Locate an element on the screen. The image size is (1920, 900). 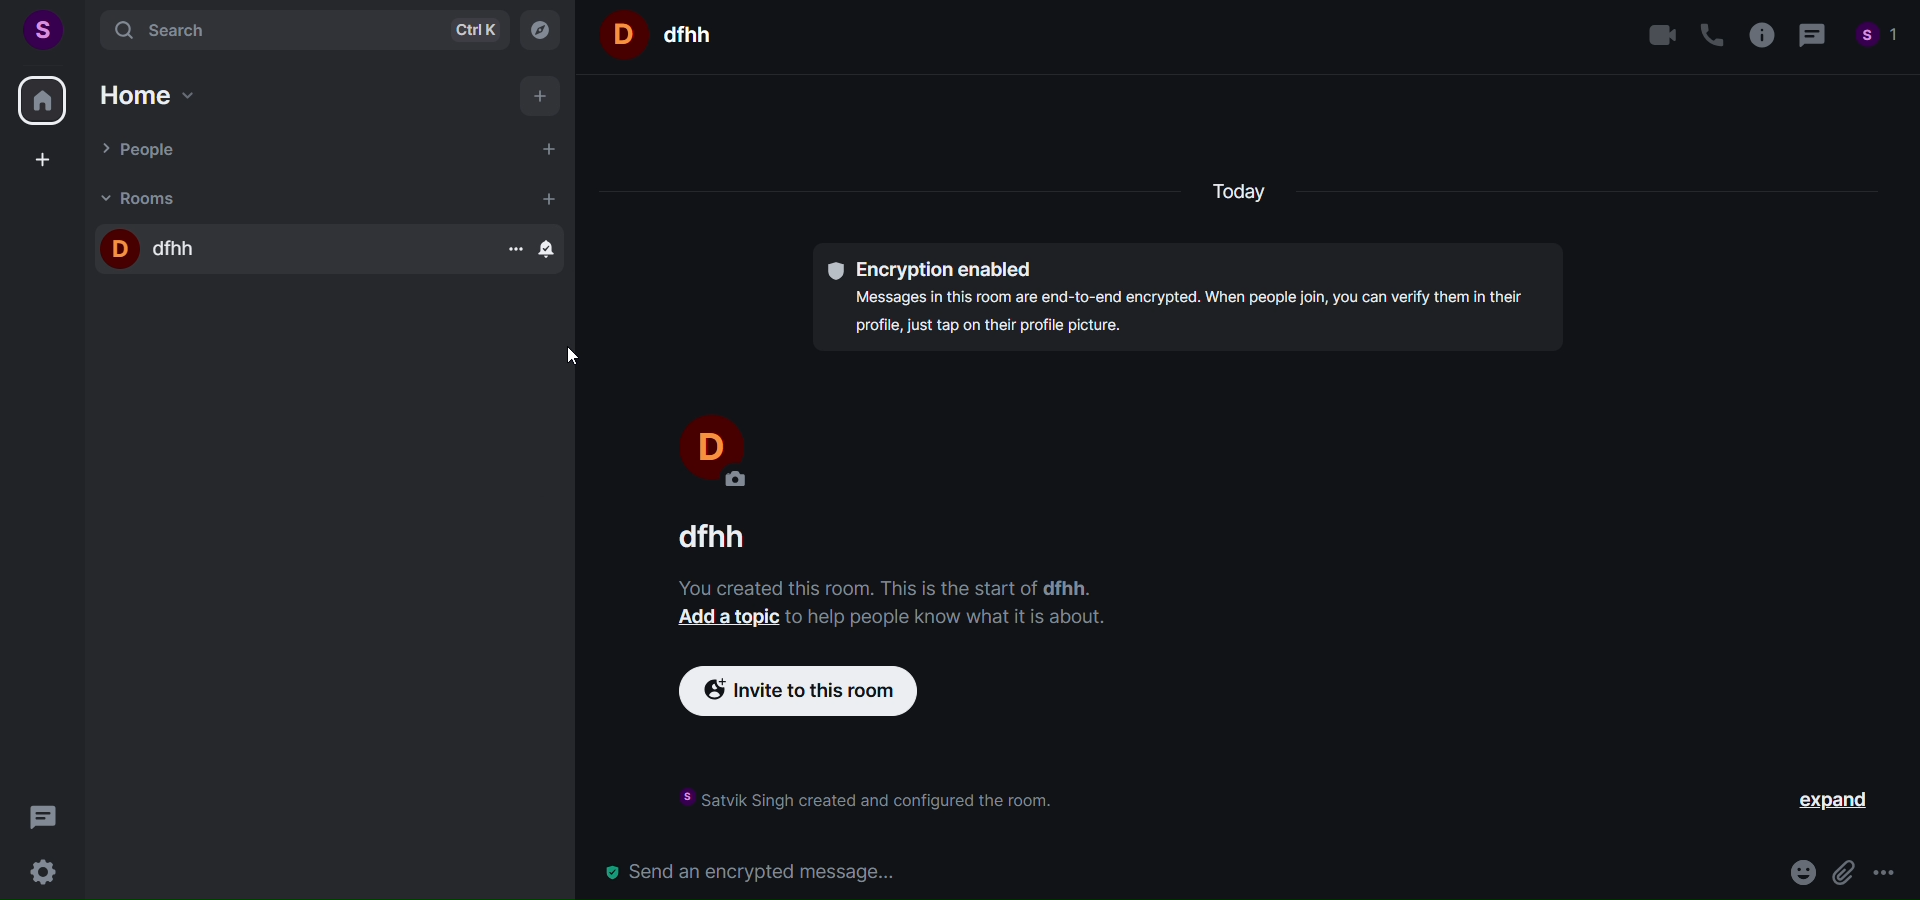
thread is located at coordinates (1814, 35).